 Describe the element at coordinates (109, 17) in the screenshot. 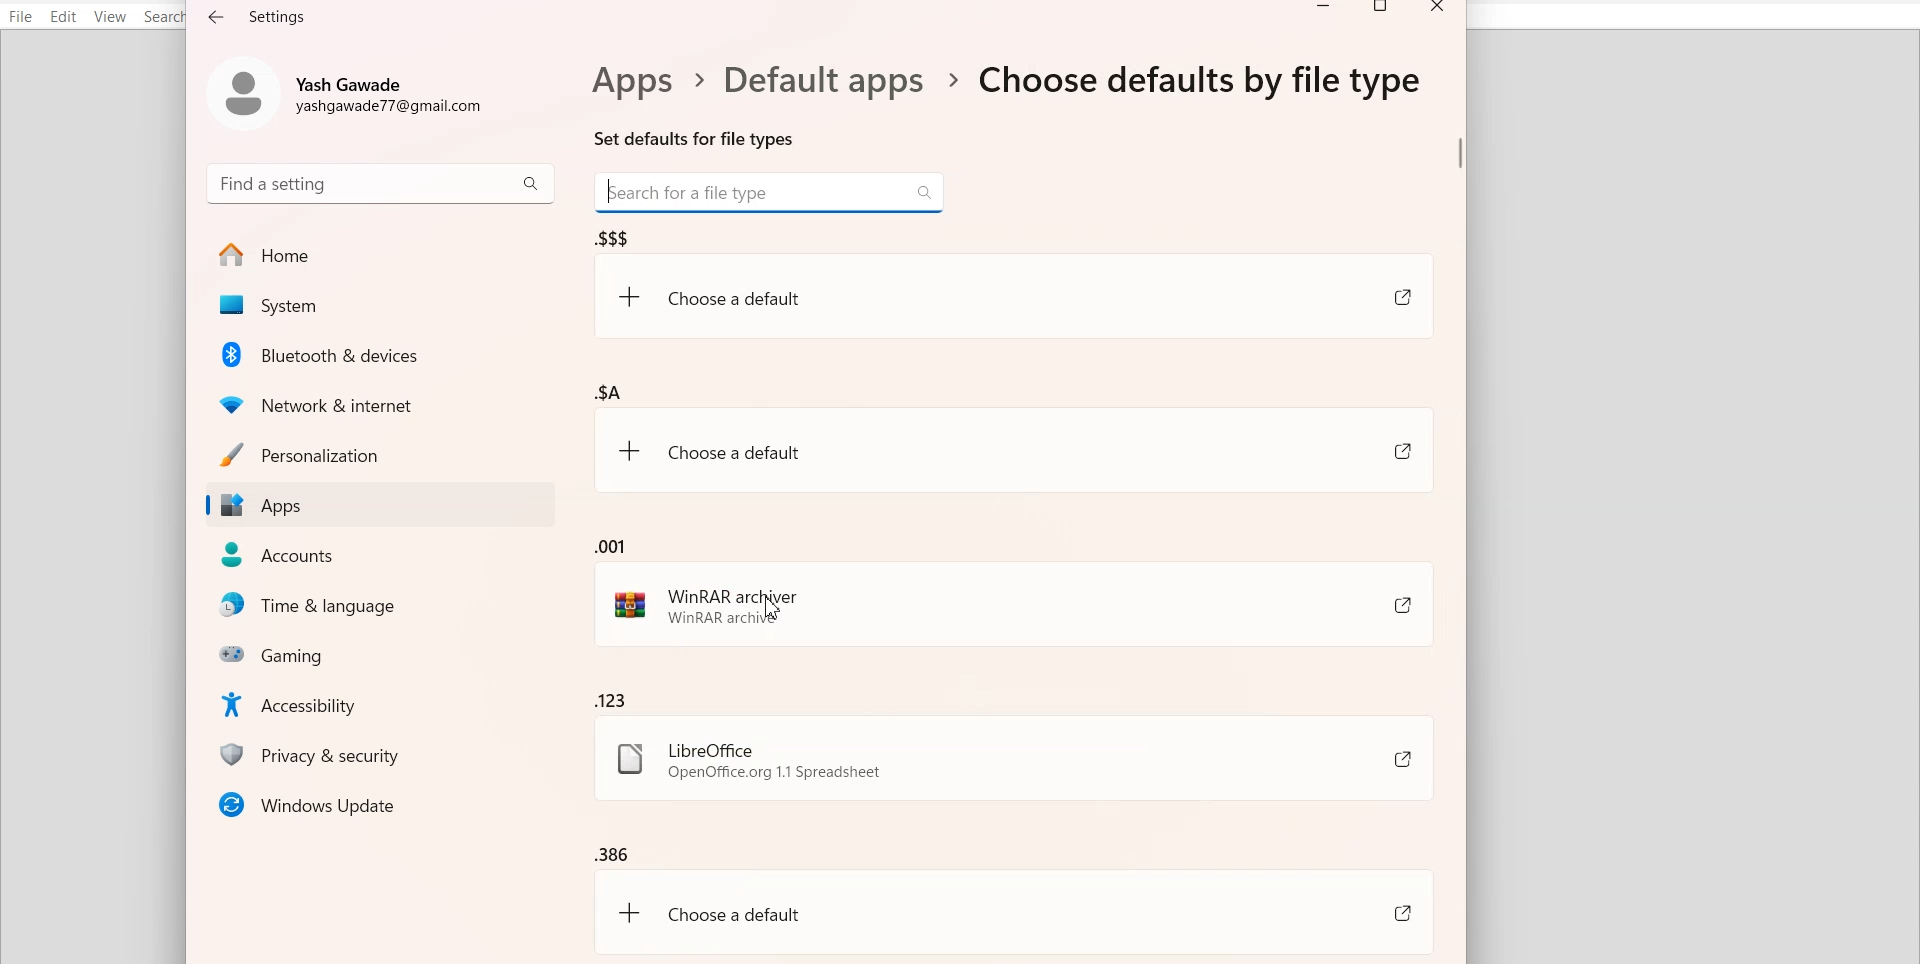

I see `View` at that location.